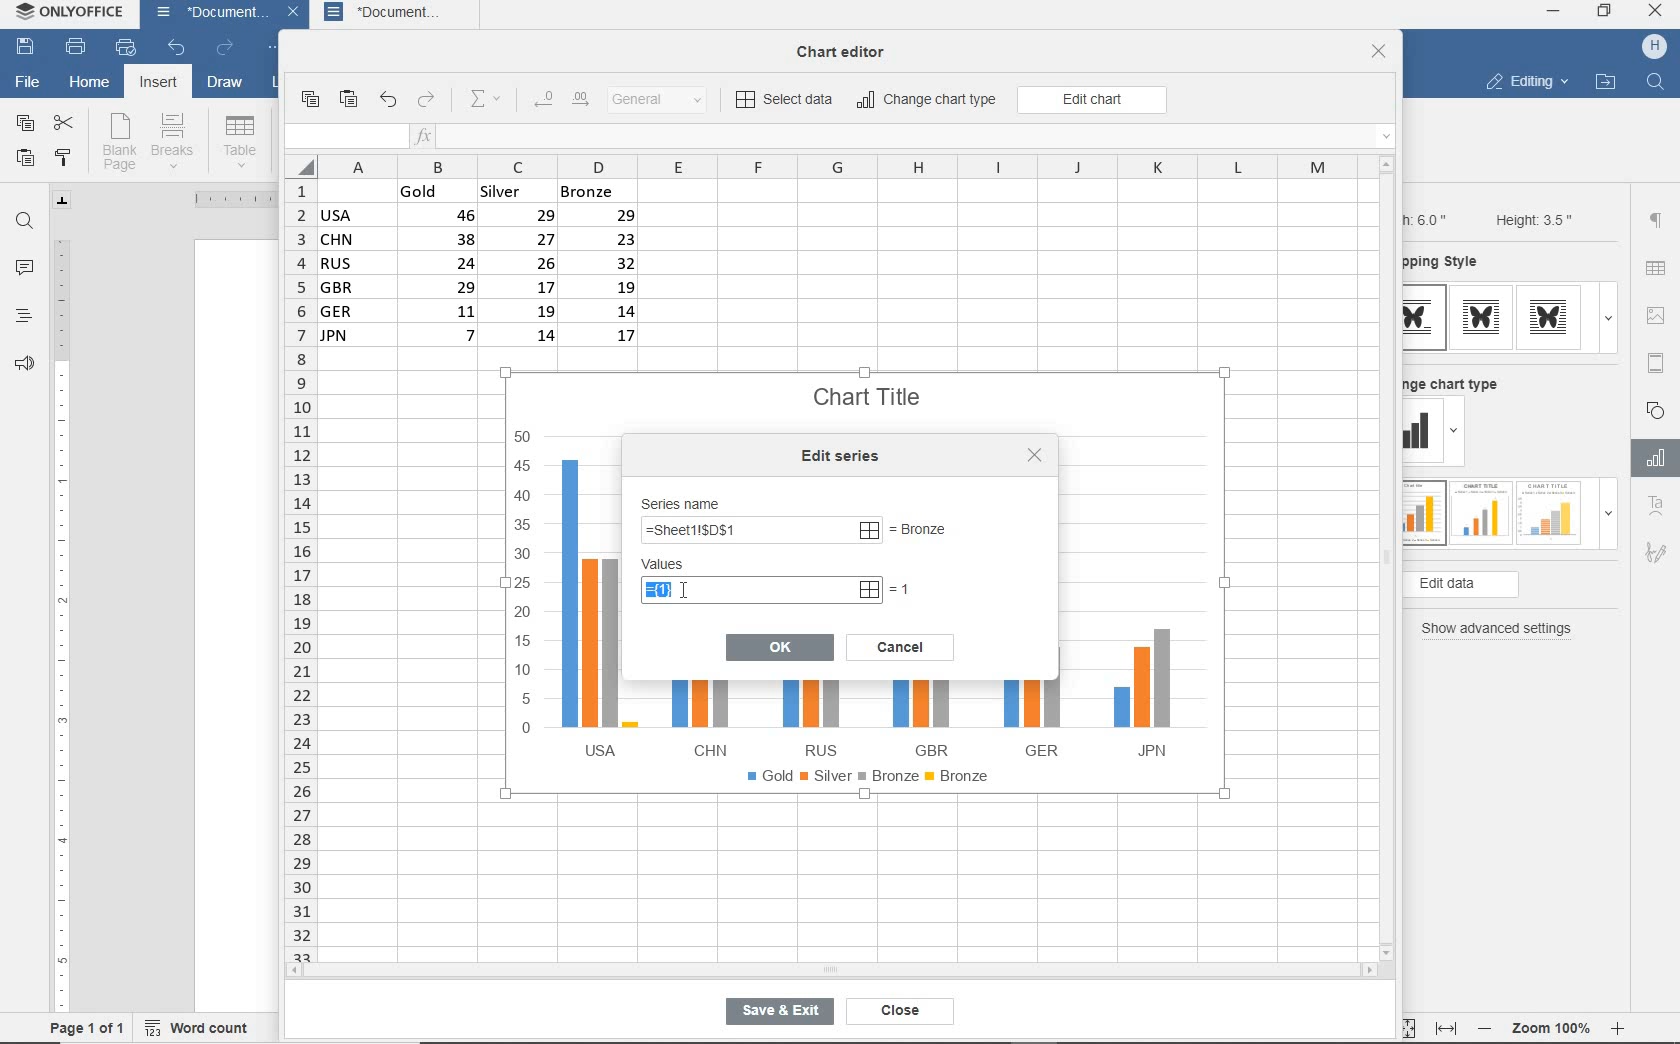  I want to click on rows, so click(298, 569).